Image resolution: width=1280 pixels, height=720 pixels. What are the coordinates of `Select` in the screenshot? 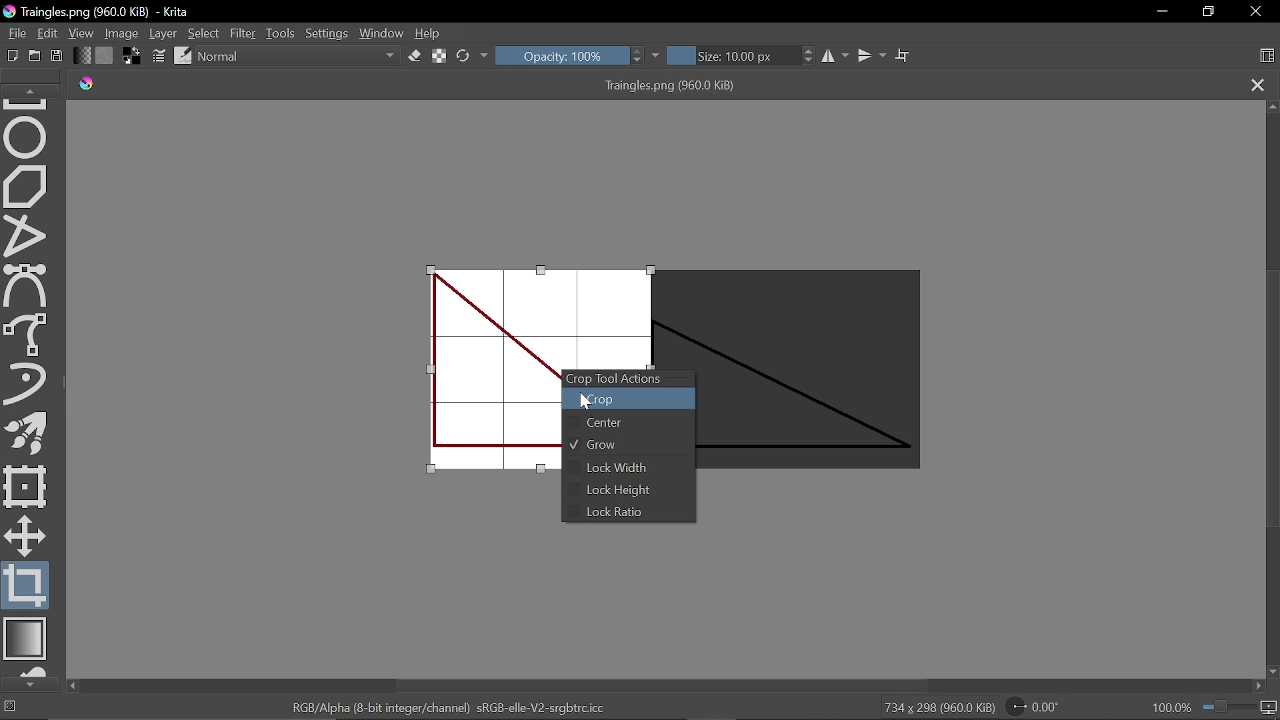 It's located at (205, 34).